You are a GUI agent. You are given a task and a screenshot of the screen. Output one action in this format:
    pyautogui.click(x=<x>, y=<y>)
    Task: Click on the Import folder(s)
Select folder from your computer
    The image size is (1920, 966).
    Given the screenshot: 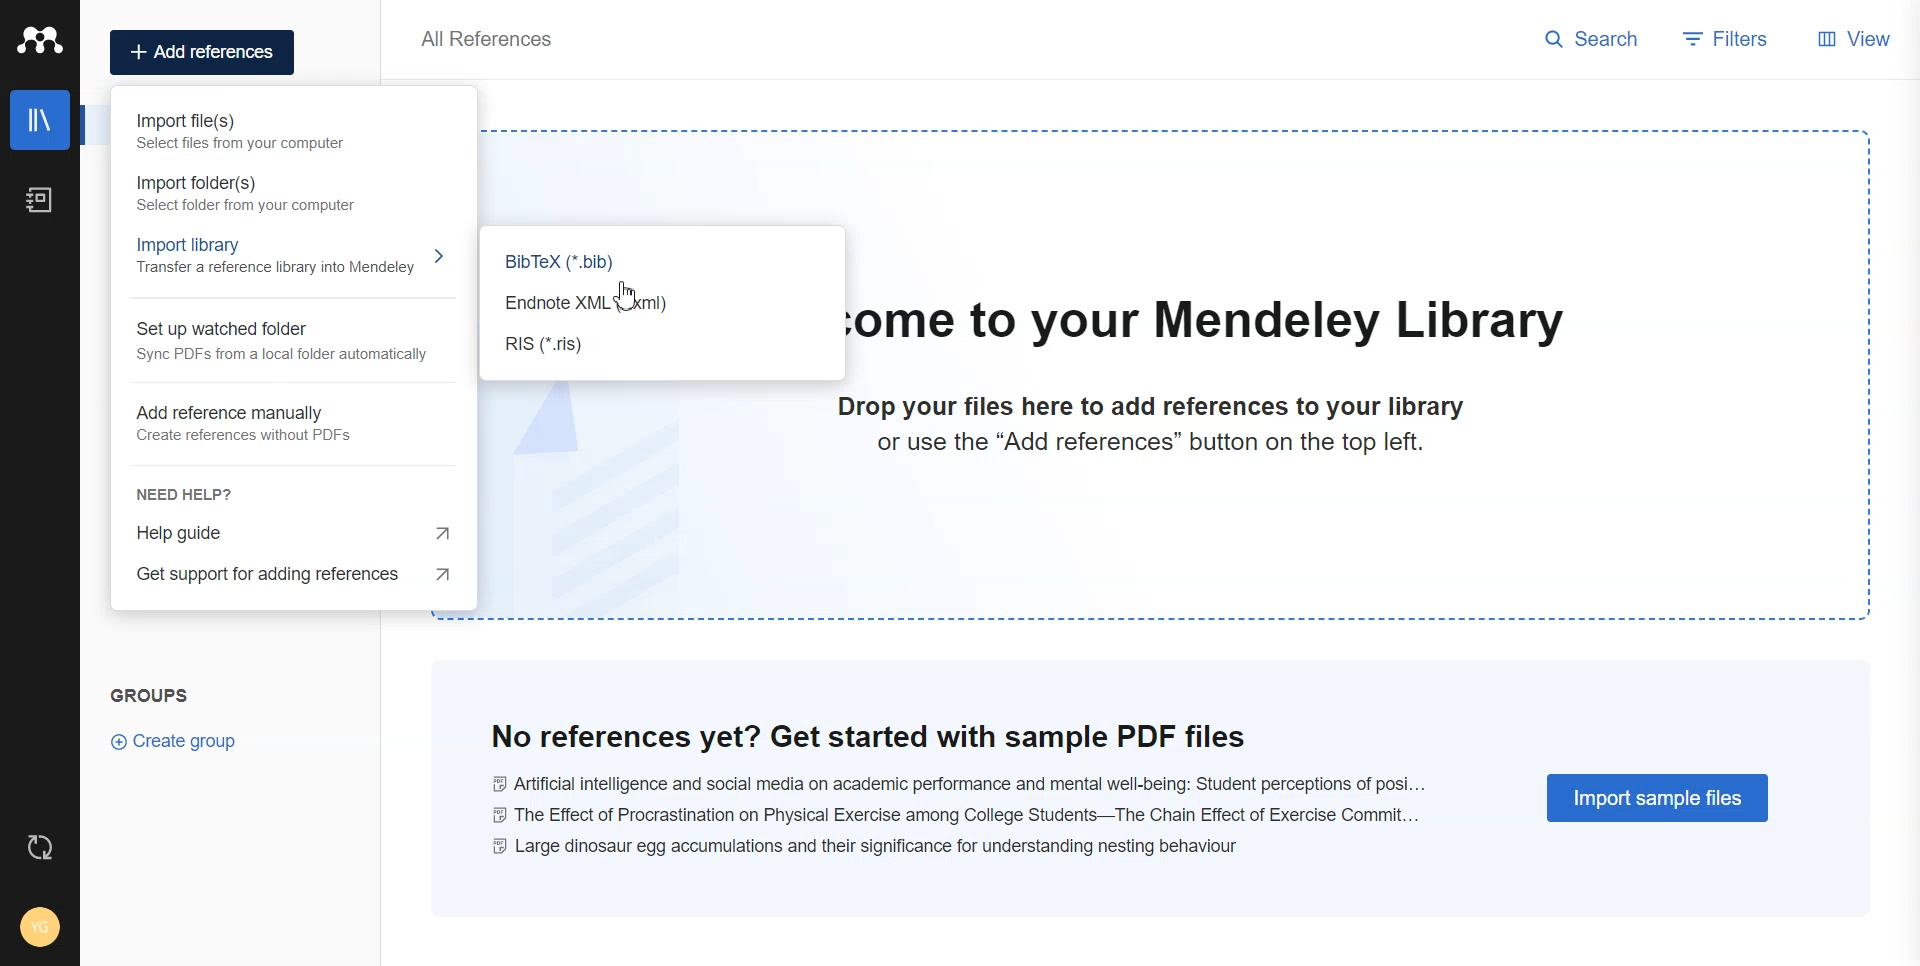 What is the action you would take?
    pyautogui.click(x=253, y=196)
    